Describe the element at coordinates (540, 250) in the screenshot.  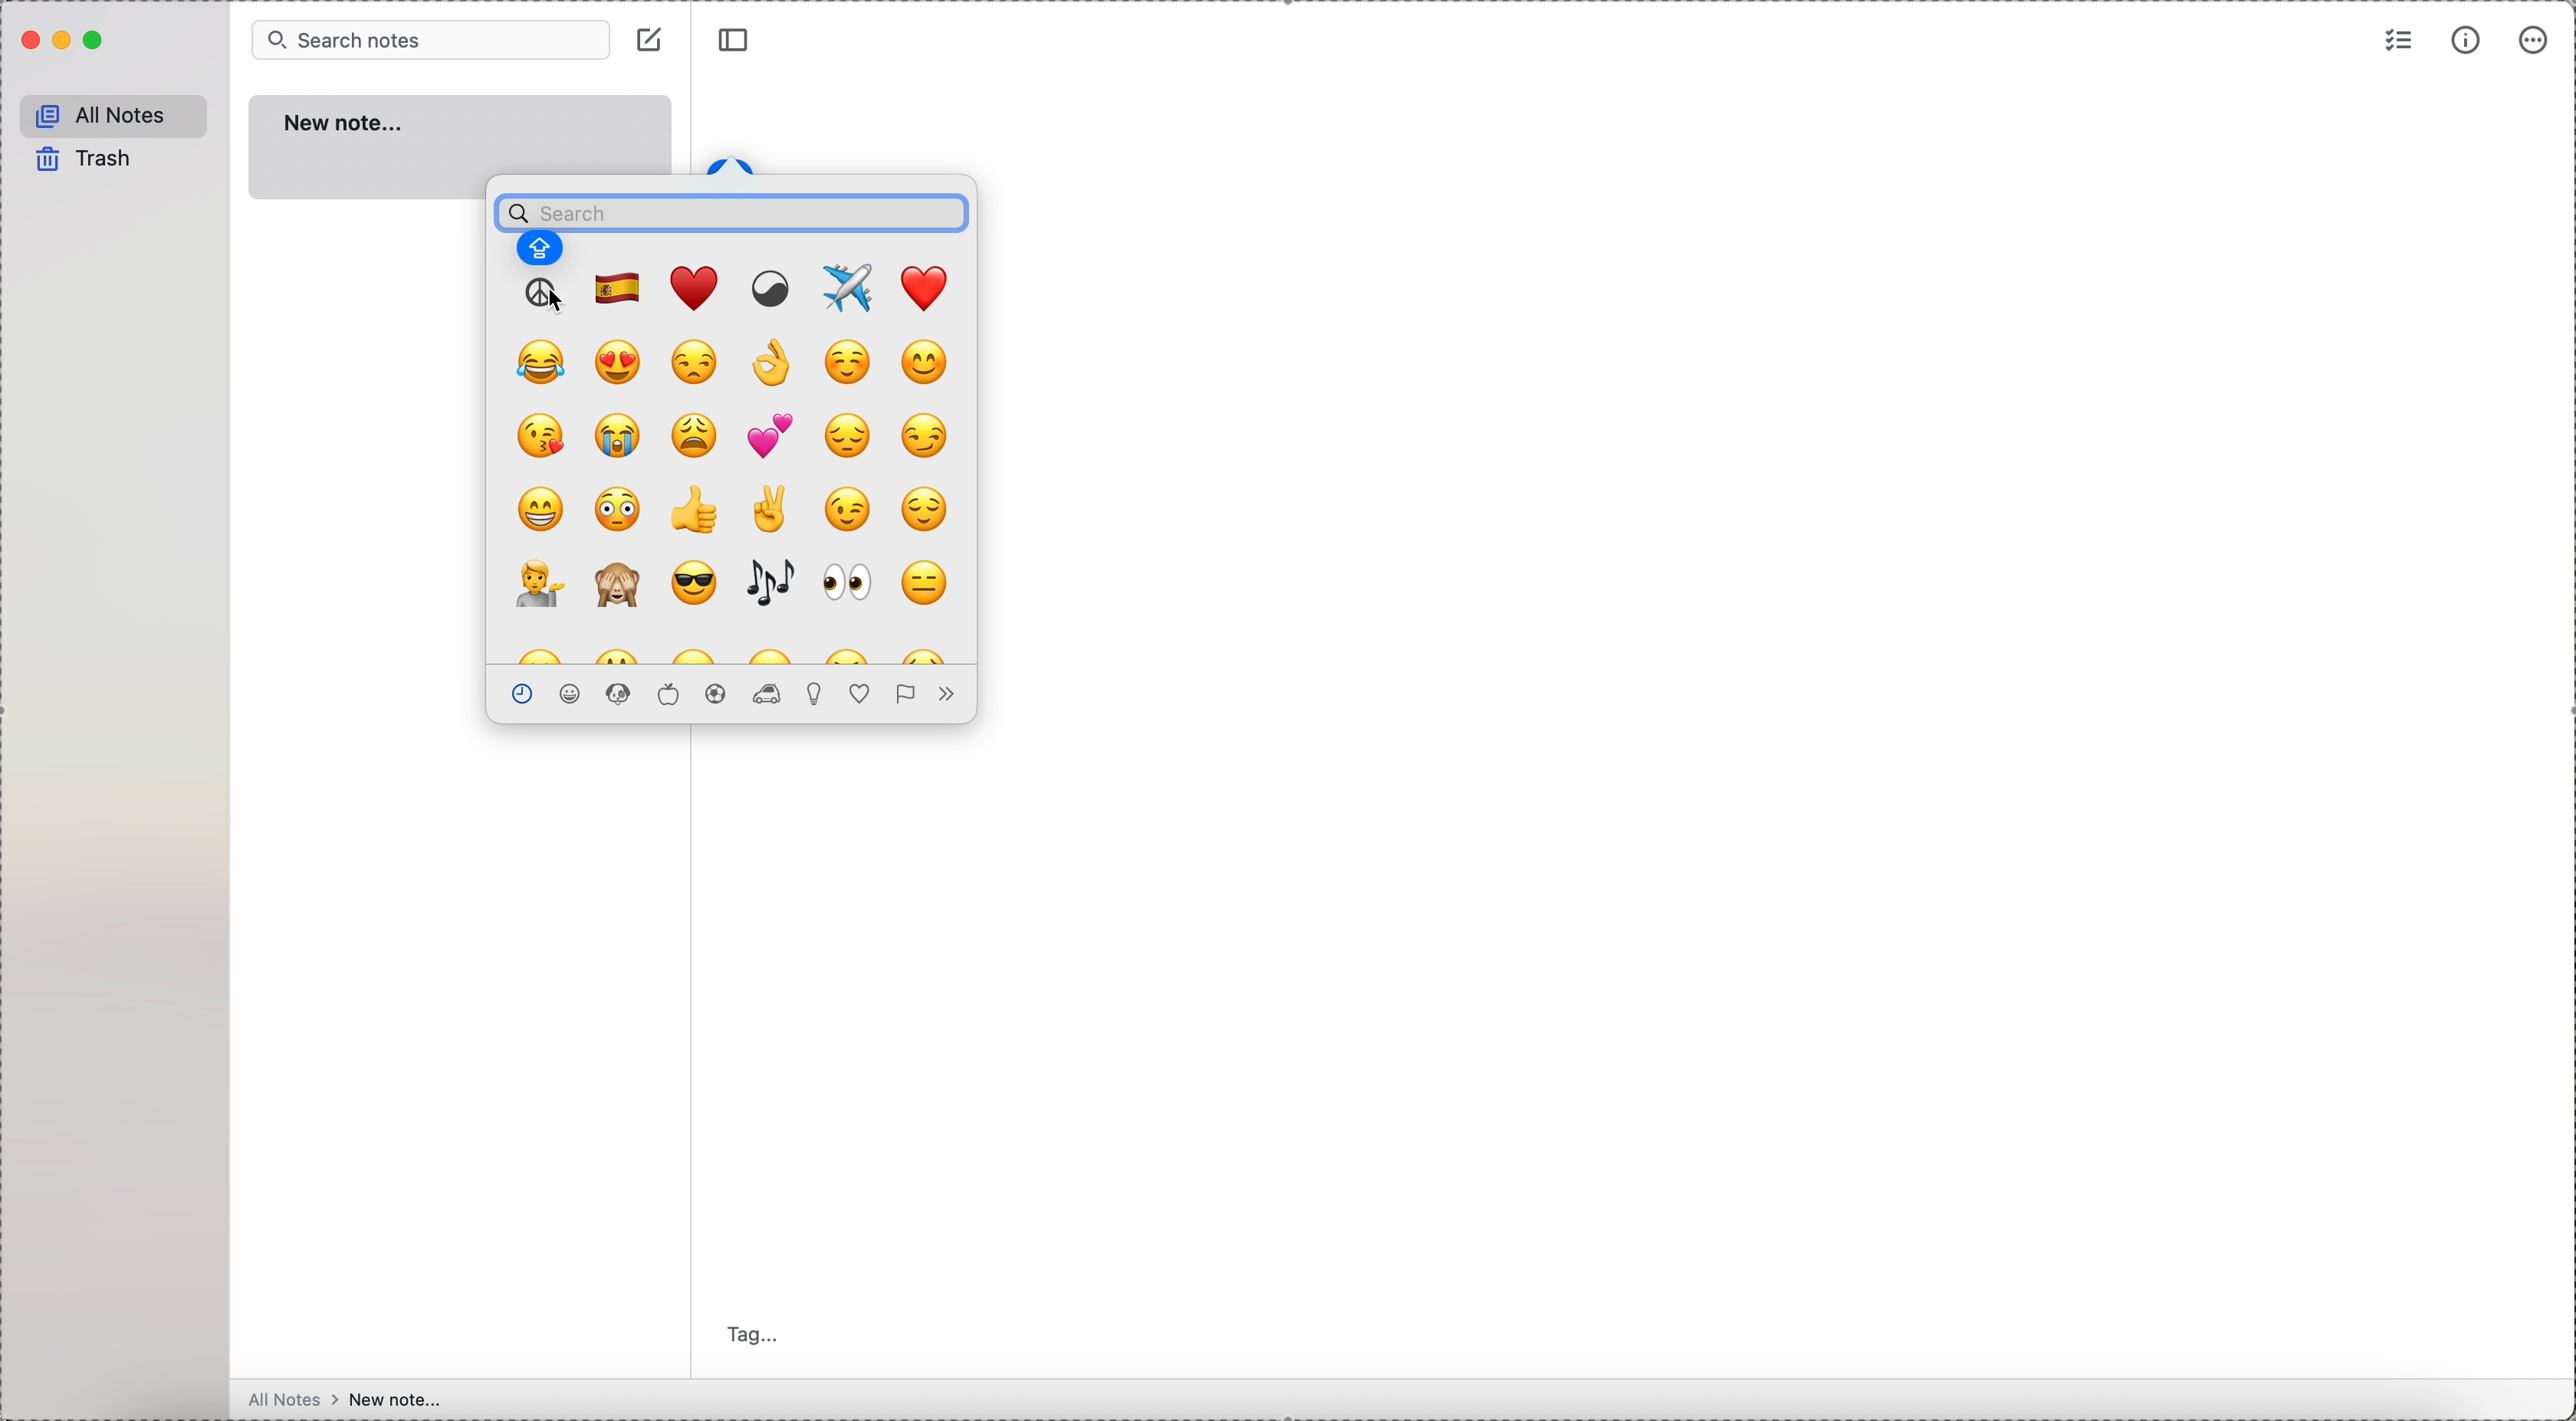
I see `mayusc activated` at that location.